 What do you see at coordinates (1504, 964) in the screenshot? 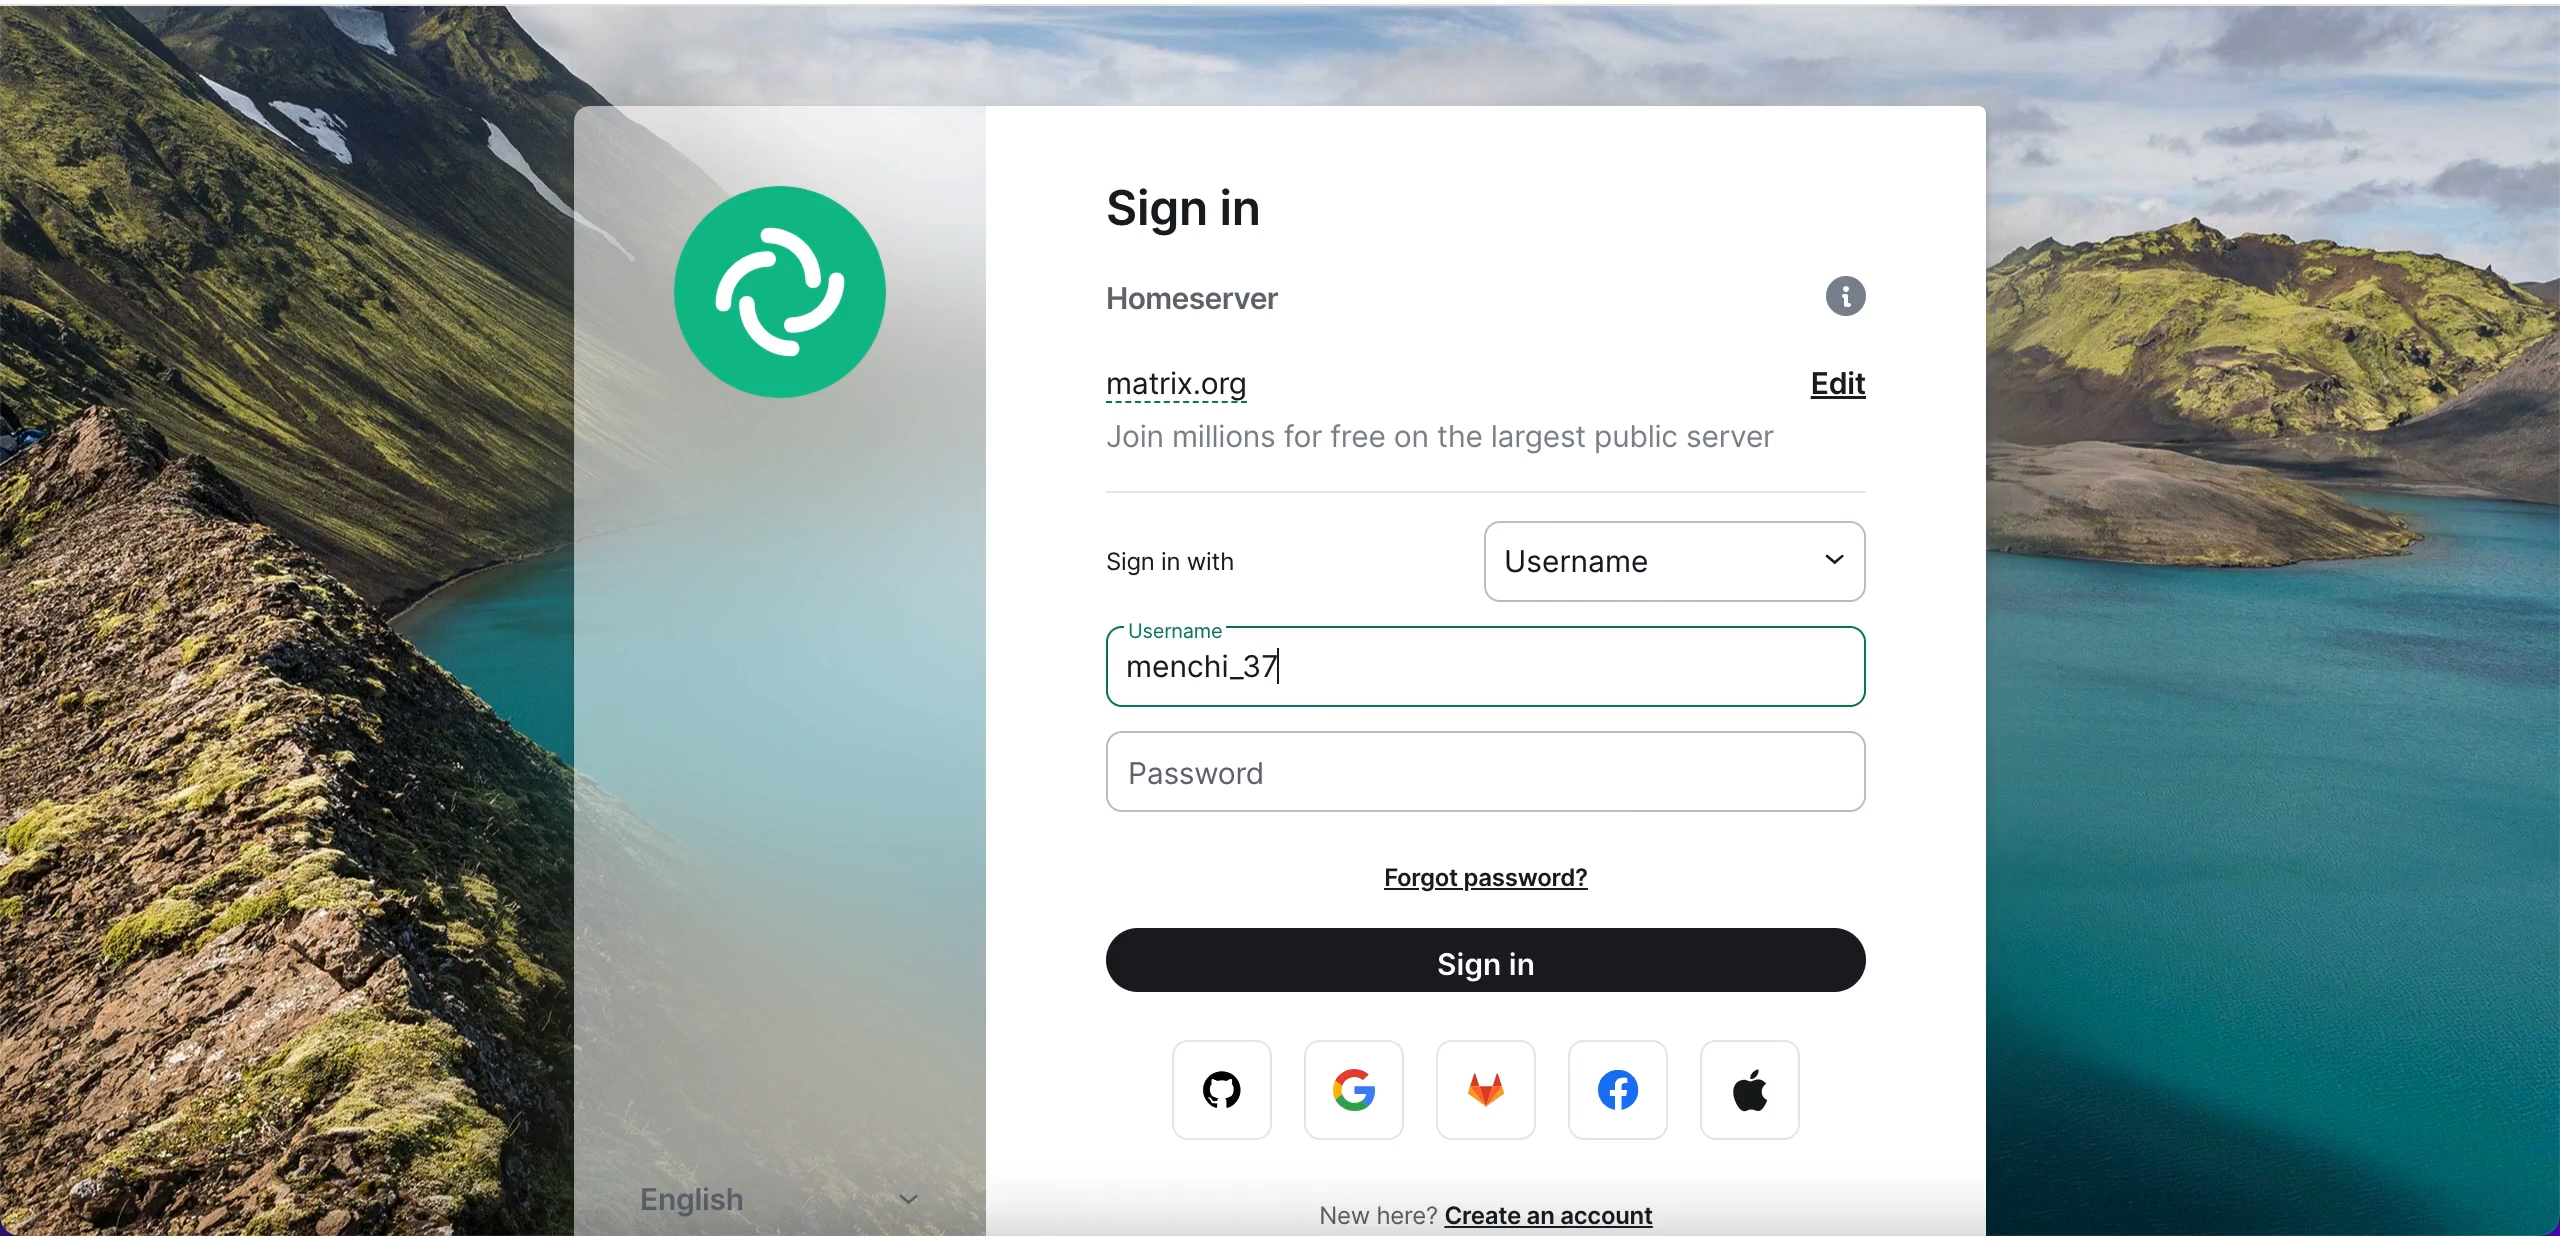
I see `sign in` at bounding box center [1504, 964].